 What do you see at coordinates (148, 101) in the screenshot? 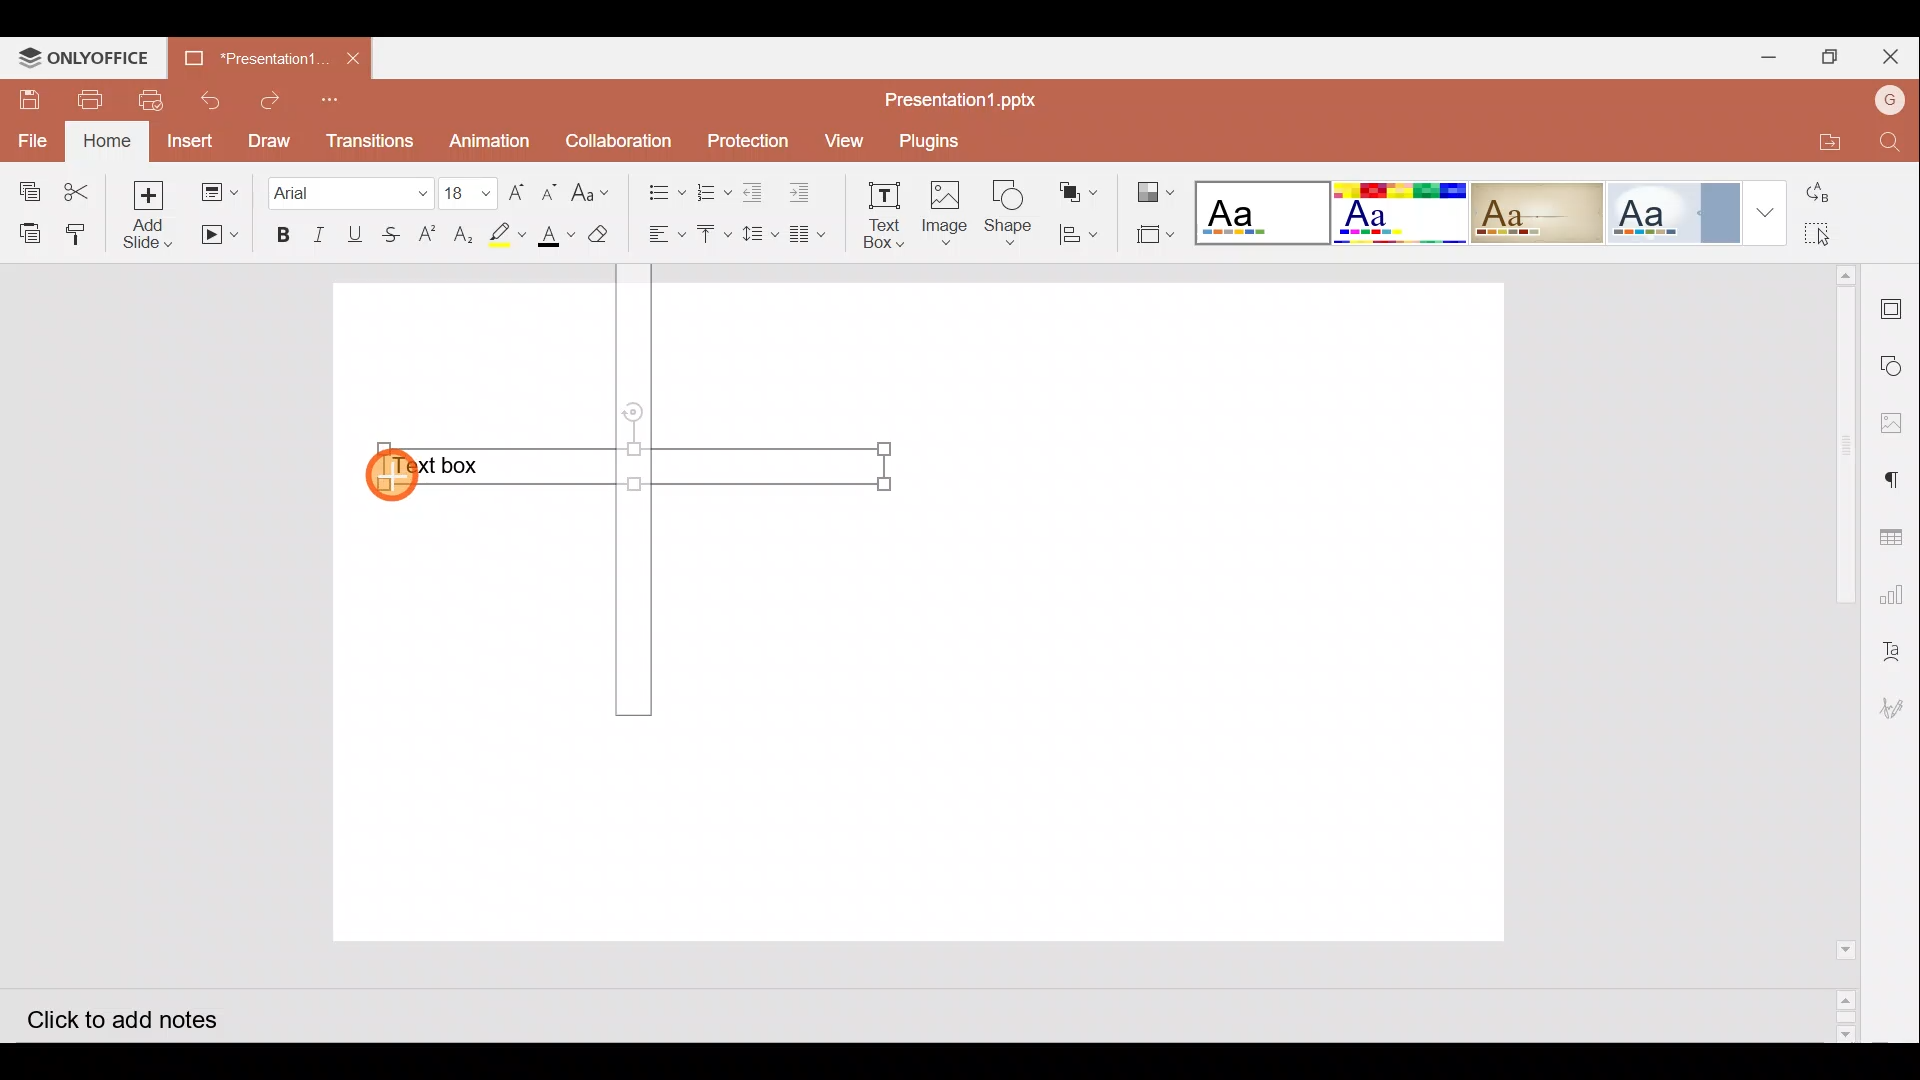
I see `Quick print` at bounding box center [148, 101].